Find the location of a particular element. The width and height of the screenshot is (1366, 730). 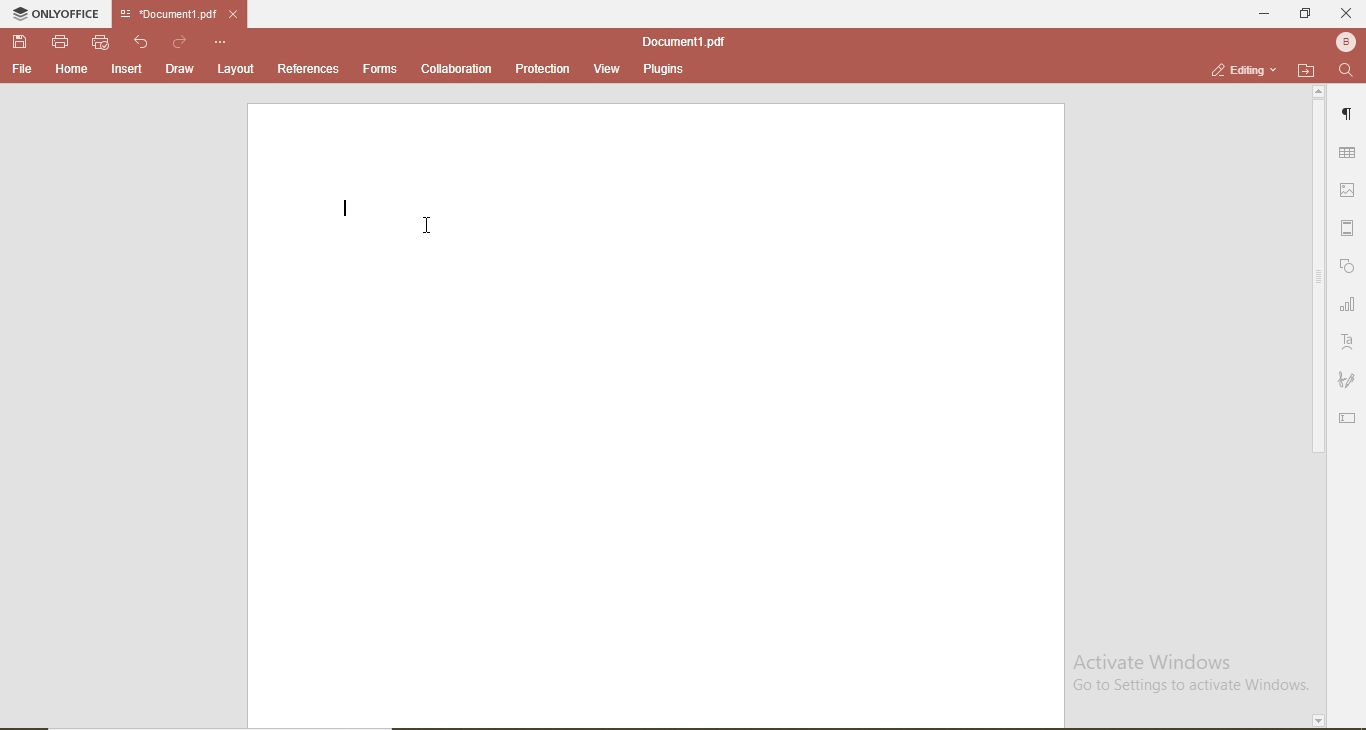

print is located at coordinates (62, 43).